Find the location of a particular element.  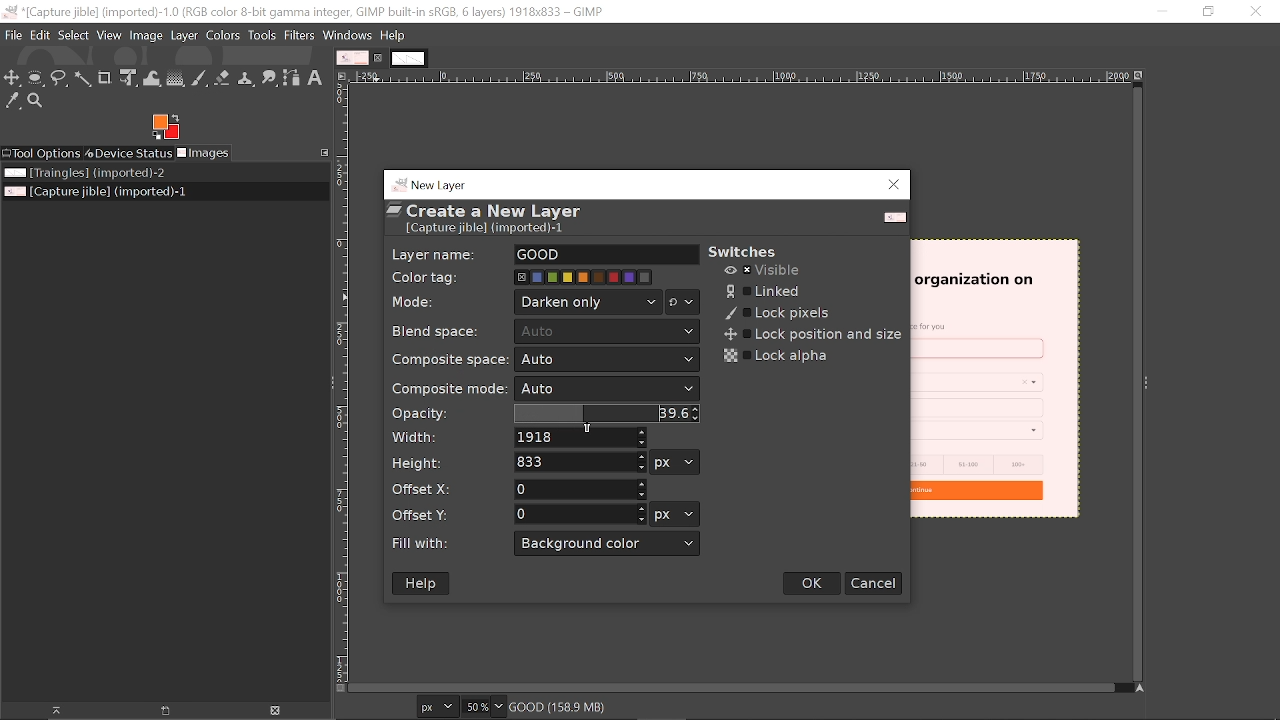

Smudge tool is located at coordinates (270, 78).